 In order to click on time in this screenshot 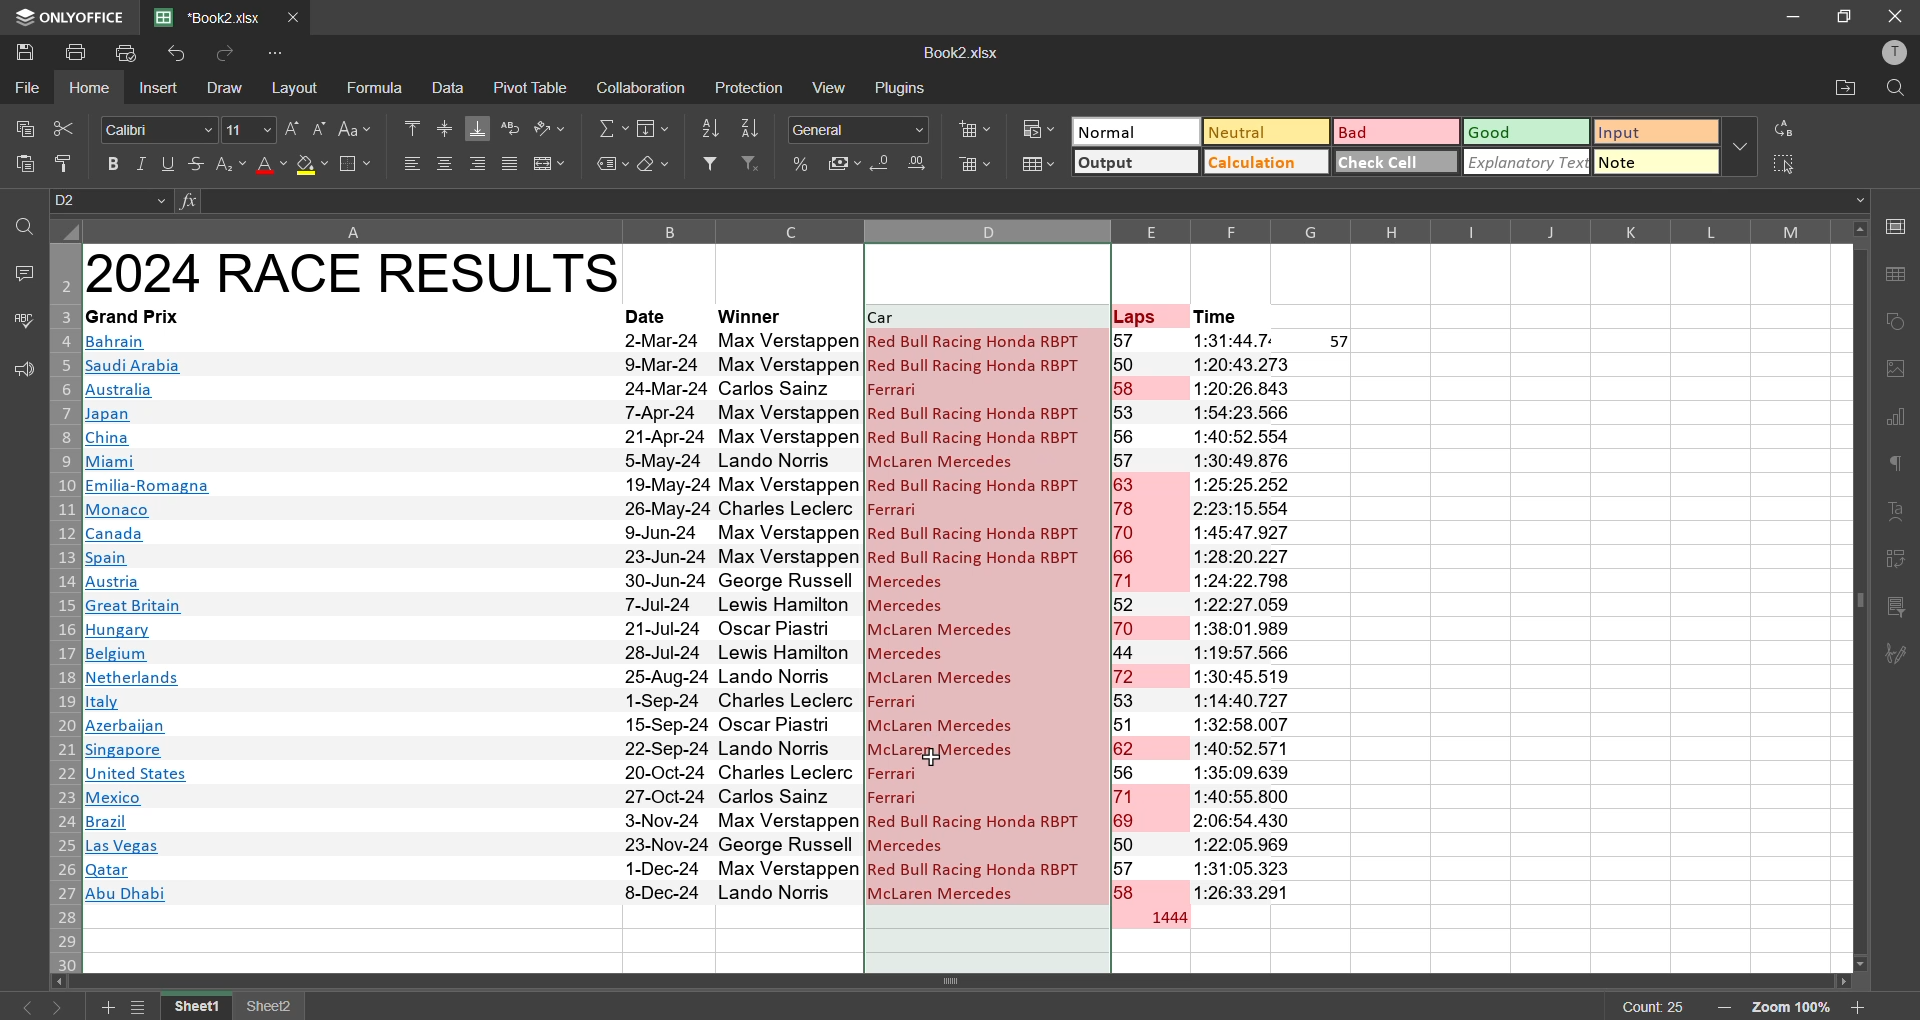, I will do `click(1247, 616)`.